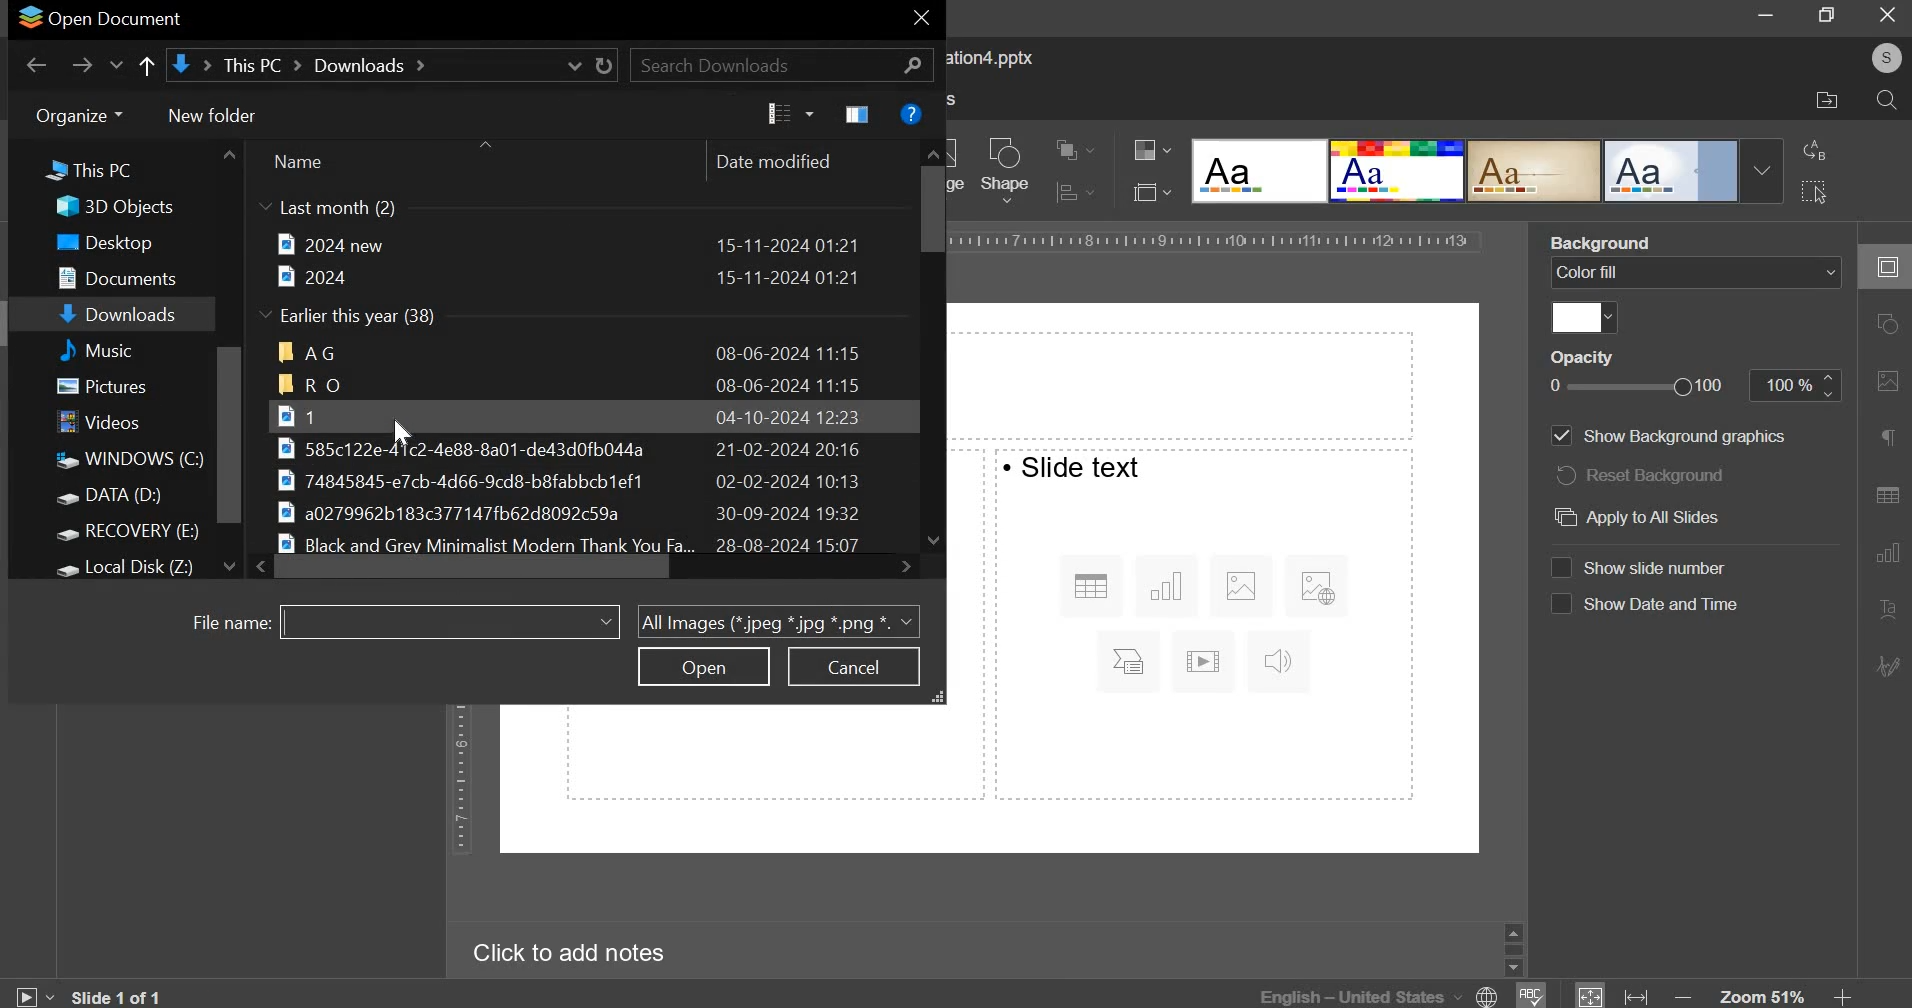 The width and height of the screenshot is (1912, 1008). I want to click on recent locations, so click(118, 68).